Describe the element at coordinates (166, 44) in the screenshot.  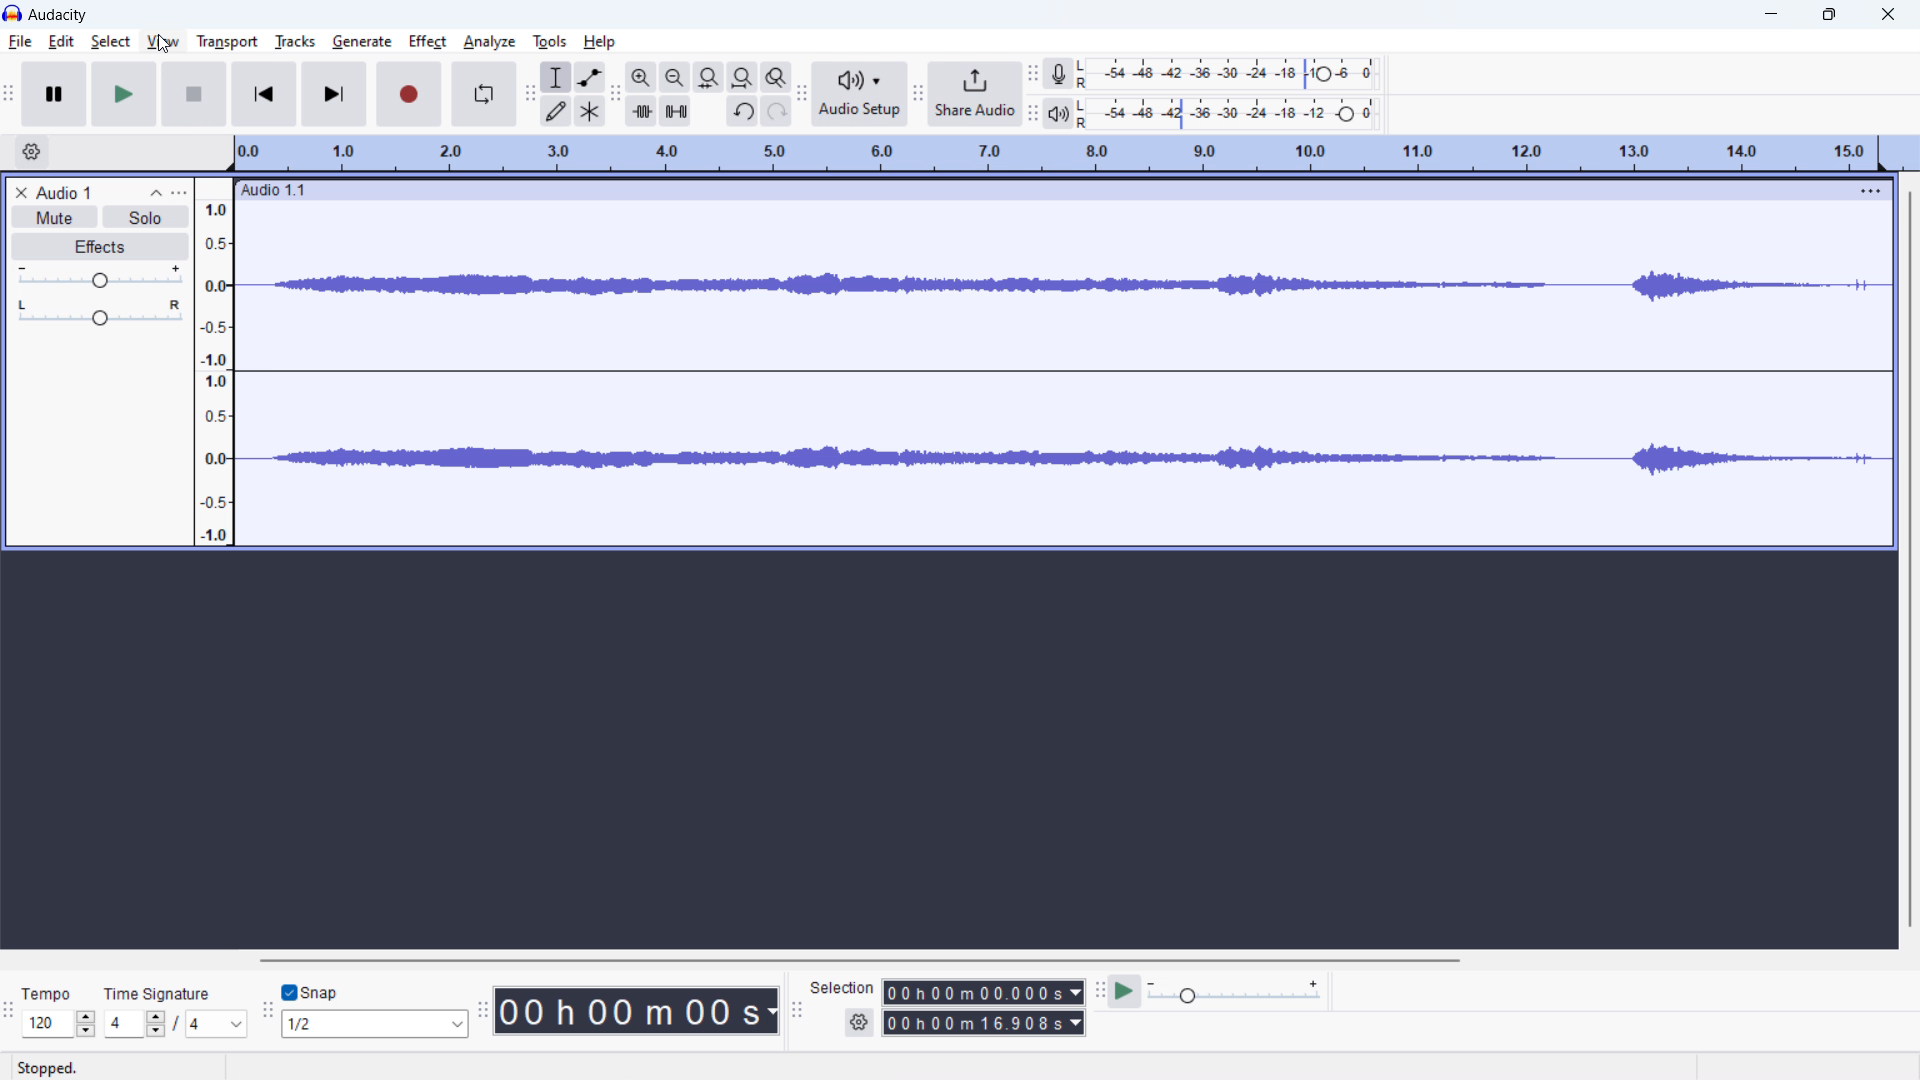
I see `cursor` at that location.